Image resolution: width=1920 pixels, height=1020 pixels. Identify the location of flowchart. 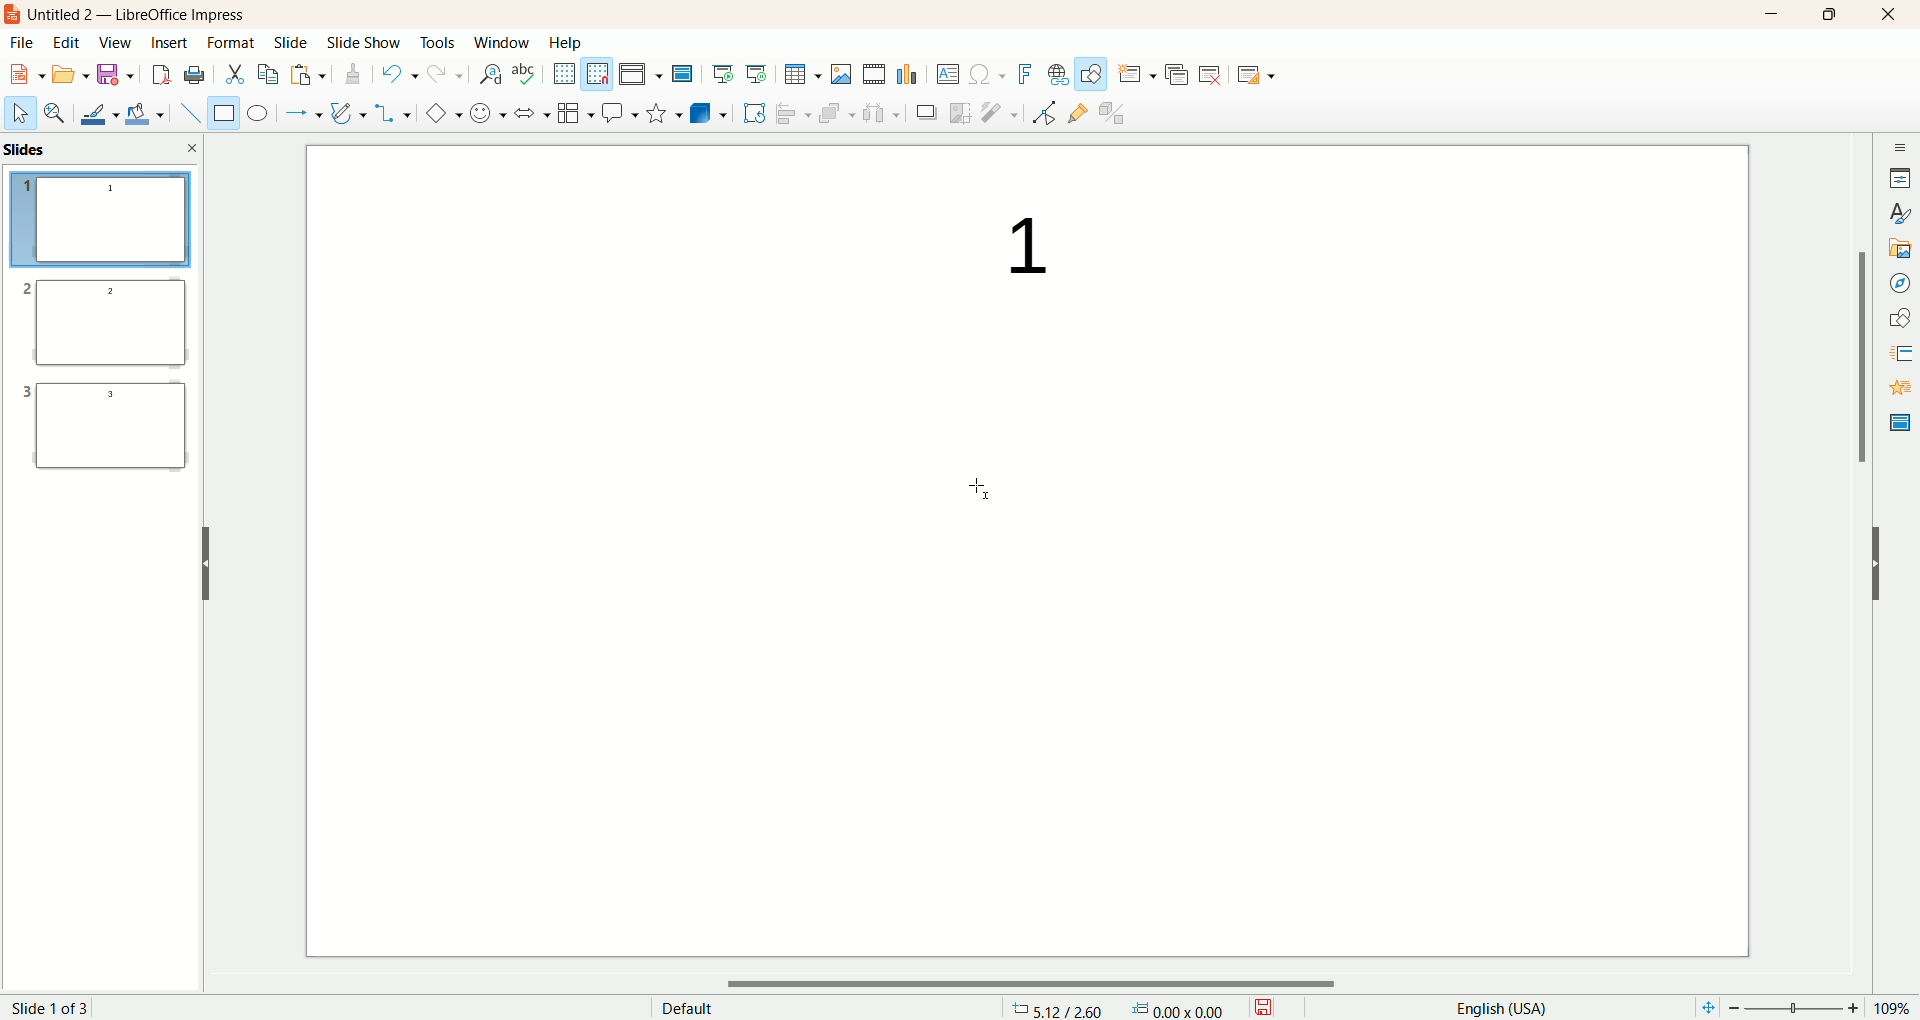
(572, 114).